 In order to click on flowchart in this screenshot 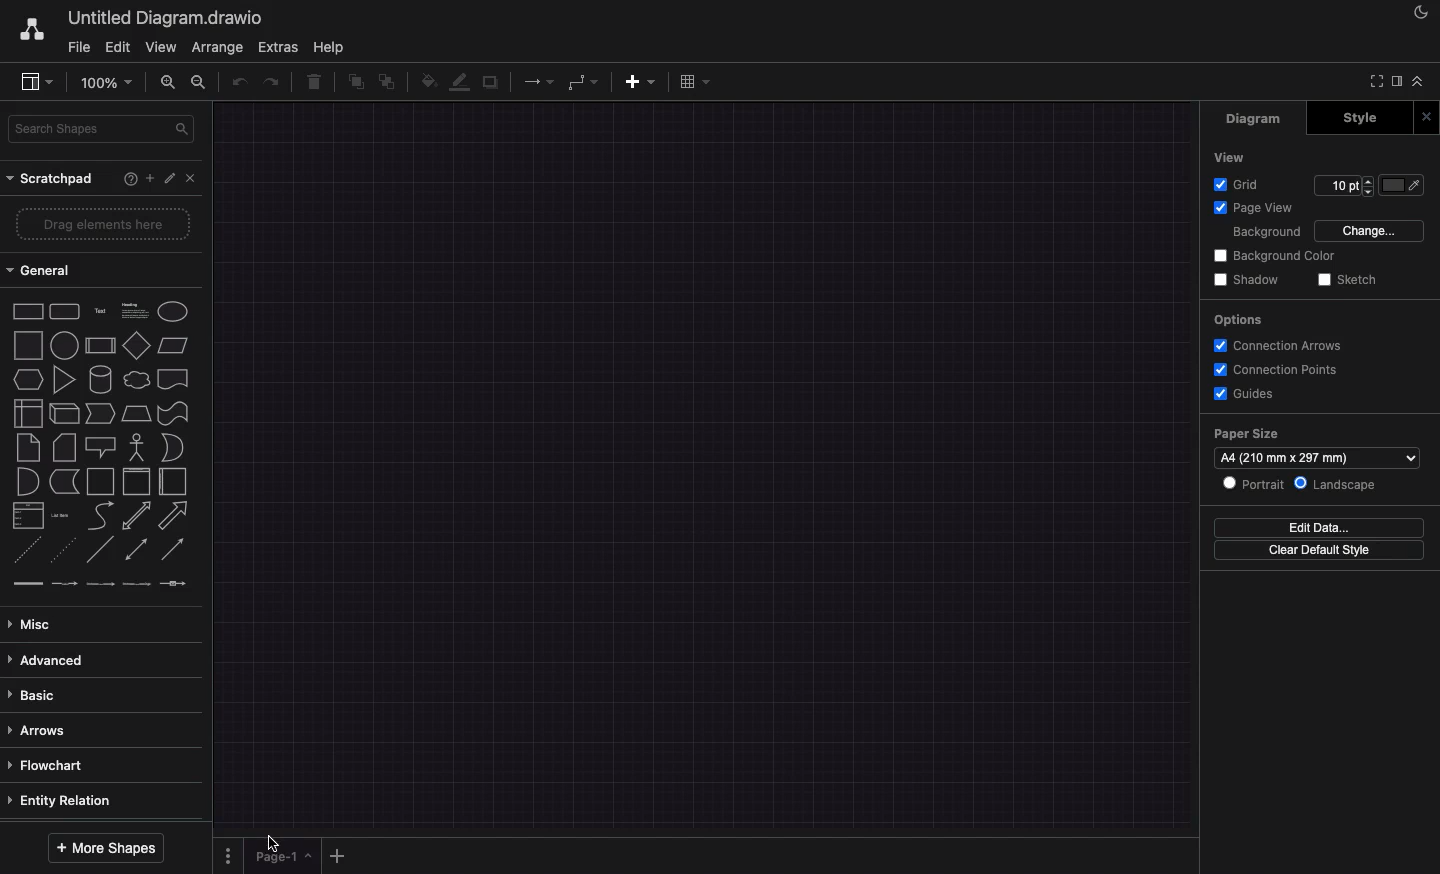, I will do `click(49, 765)`.